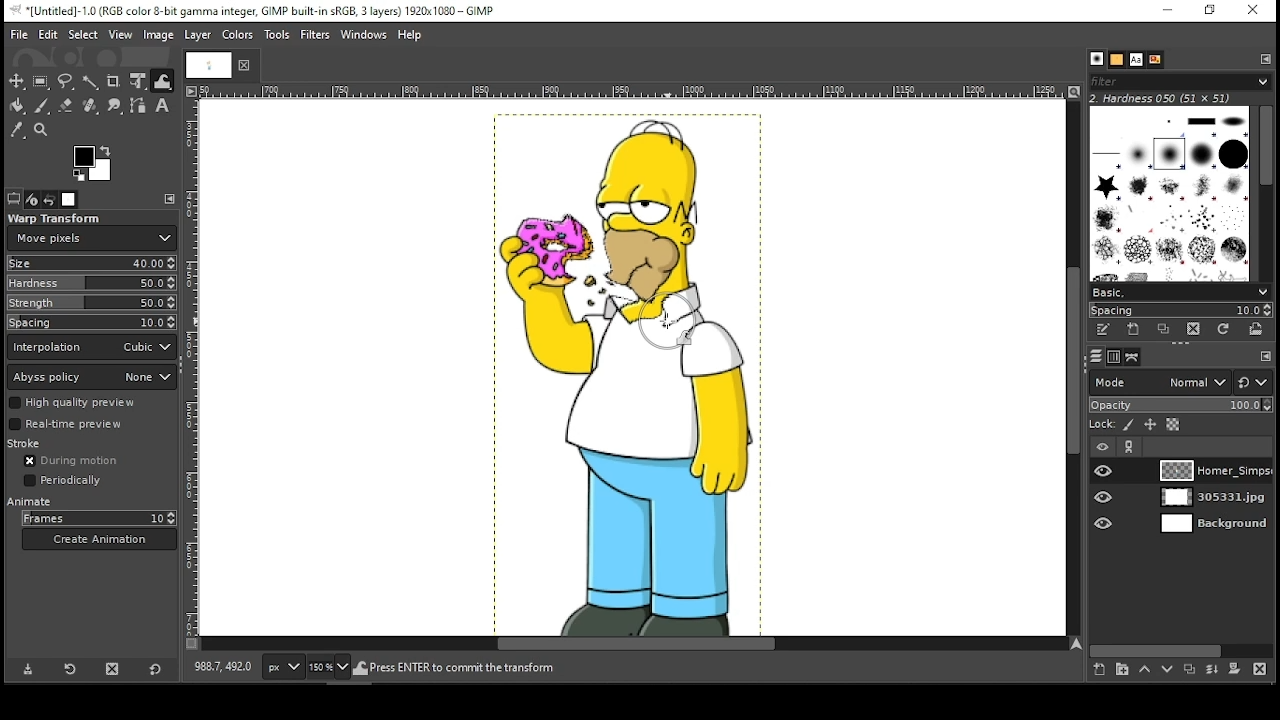 This screenshot has width=1280, height=720. I want to click on healing tool, so click(92, 106).